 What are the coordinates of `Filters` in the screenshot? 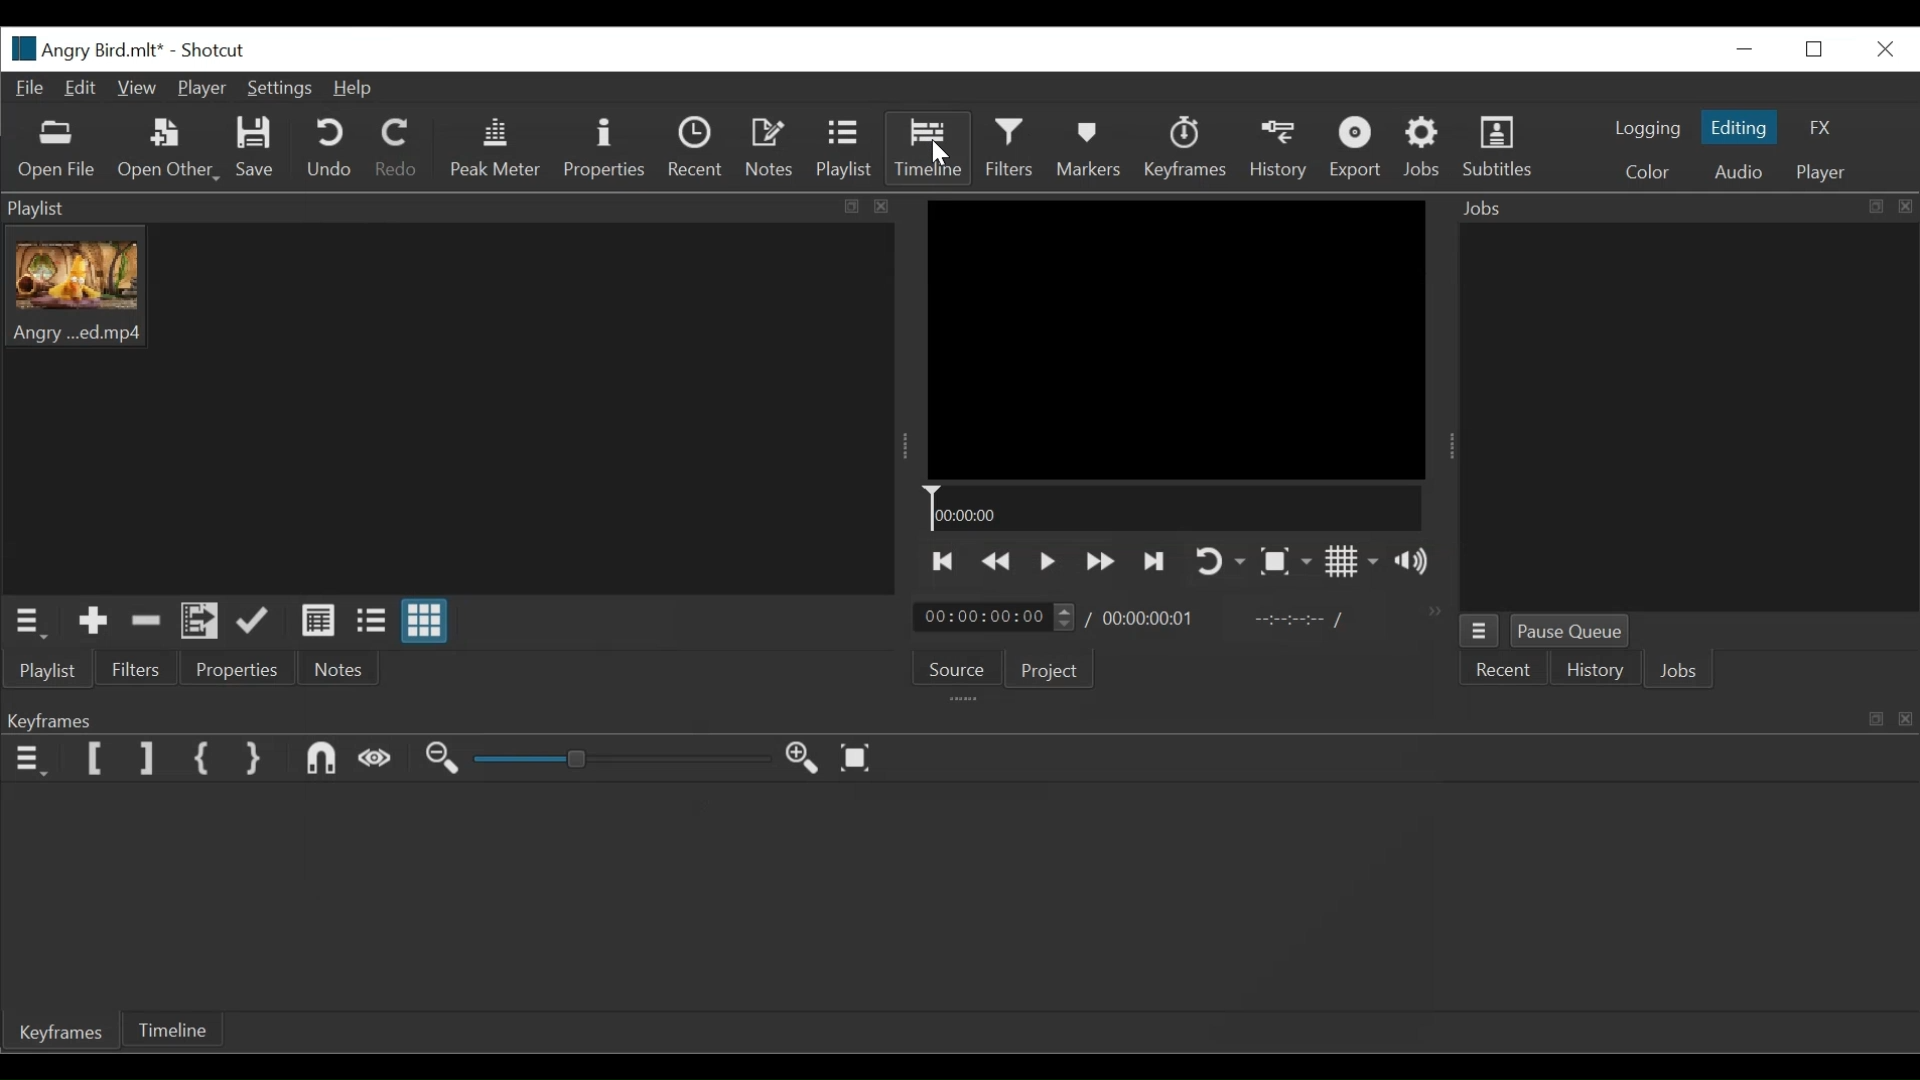 It's located at (137, 669).